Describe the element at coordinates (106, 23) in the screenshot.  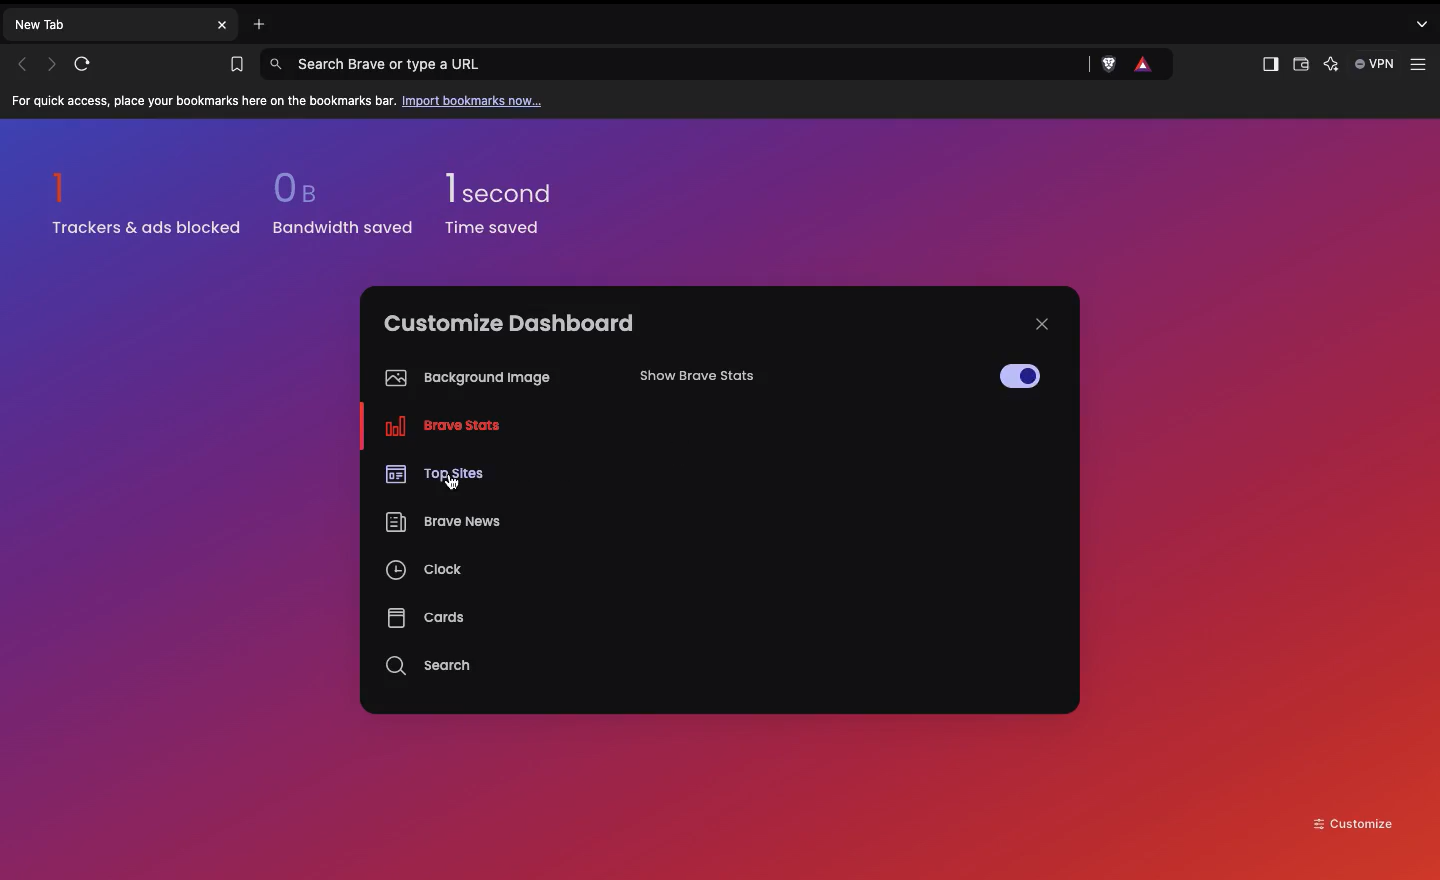
I see `New tab` at that location.